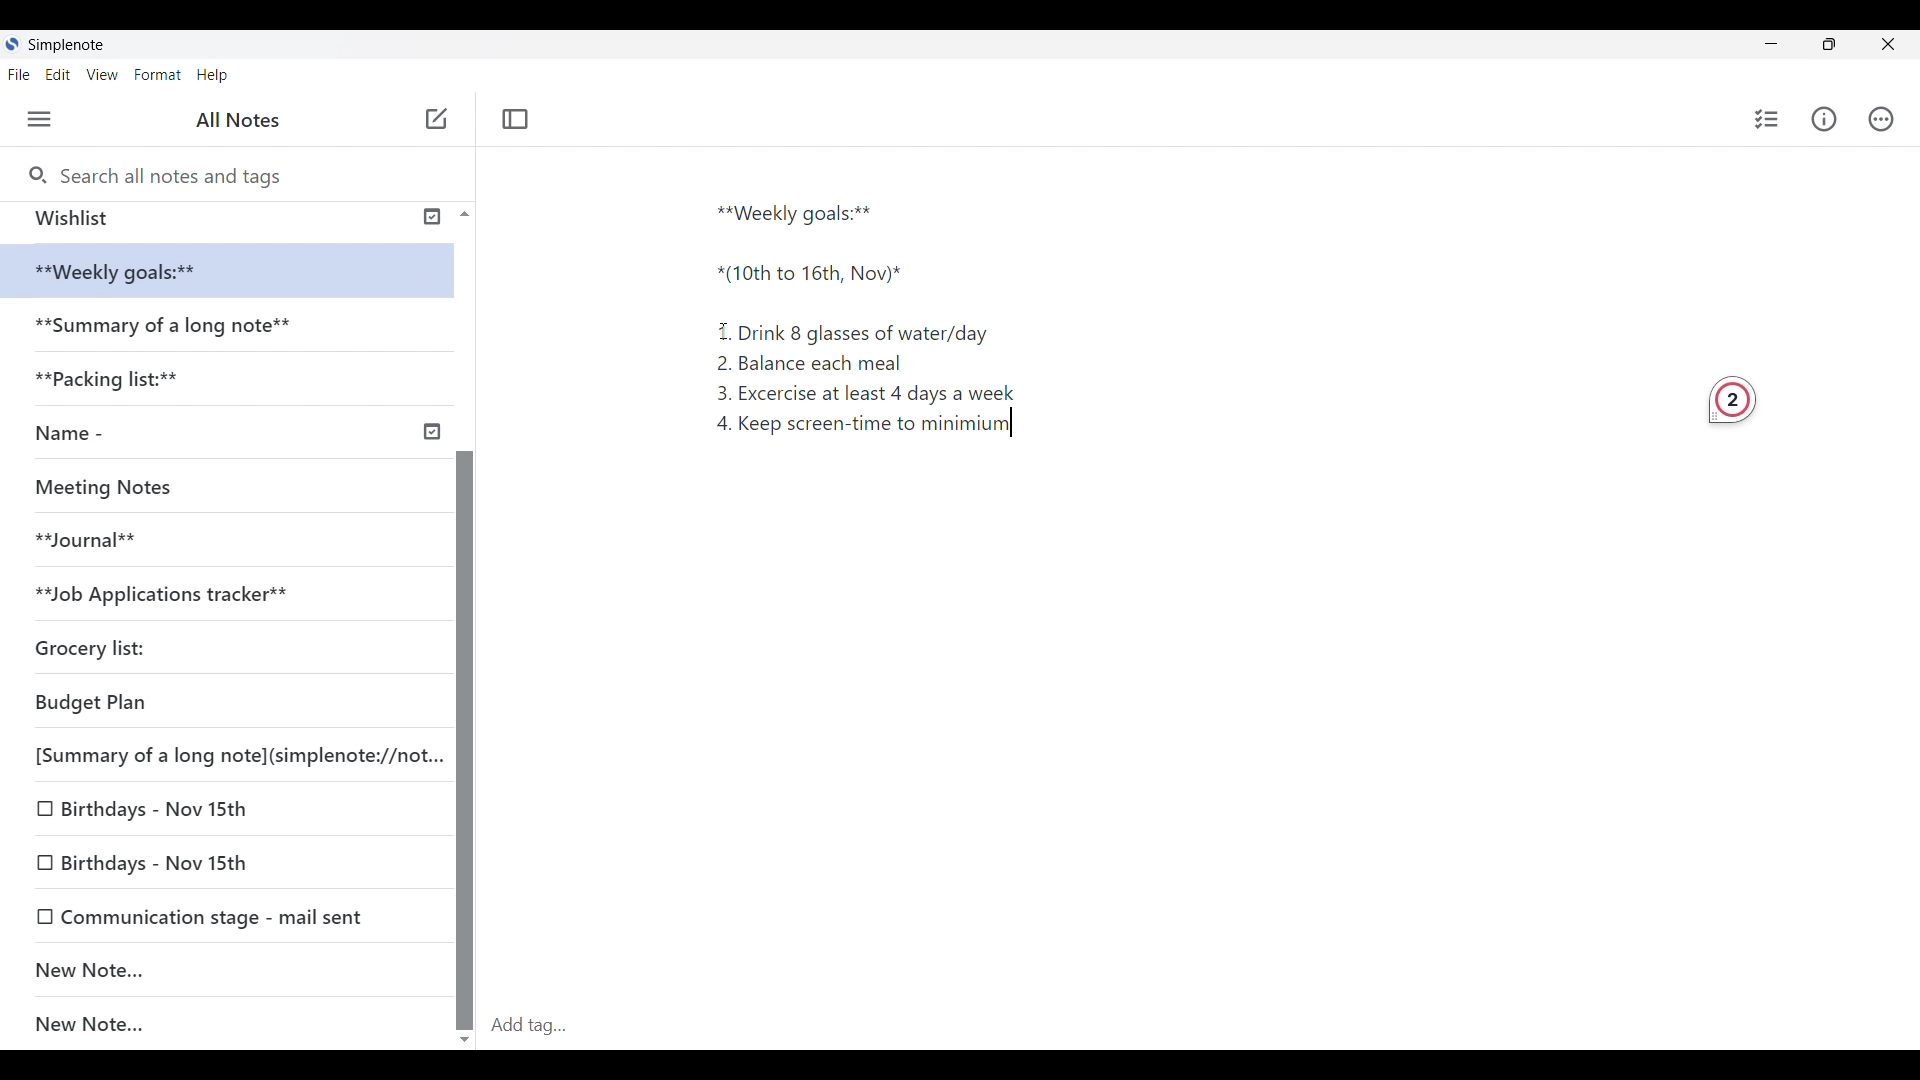  I want to click on Menu • ctrl + shift + u, so click(47, 119).